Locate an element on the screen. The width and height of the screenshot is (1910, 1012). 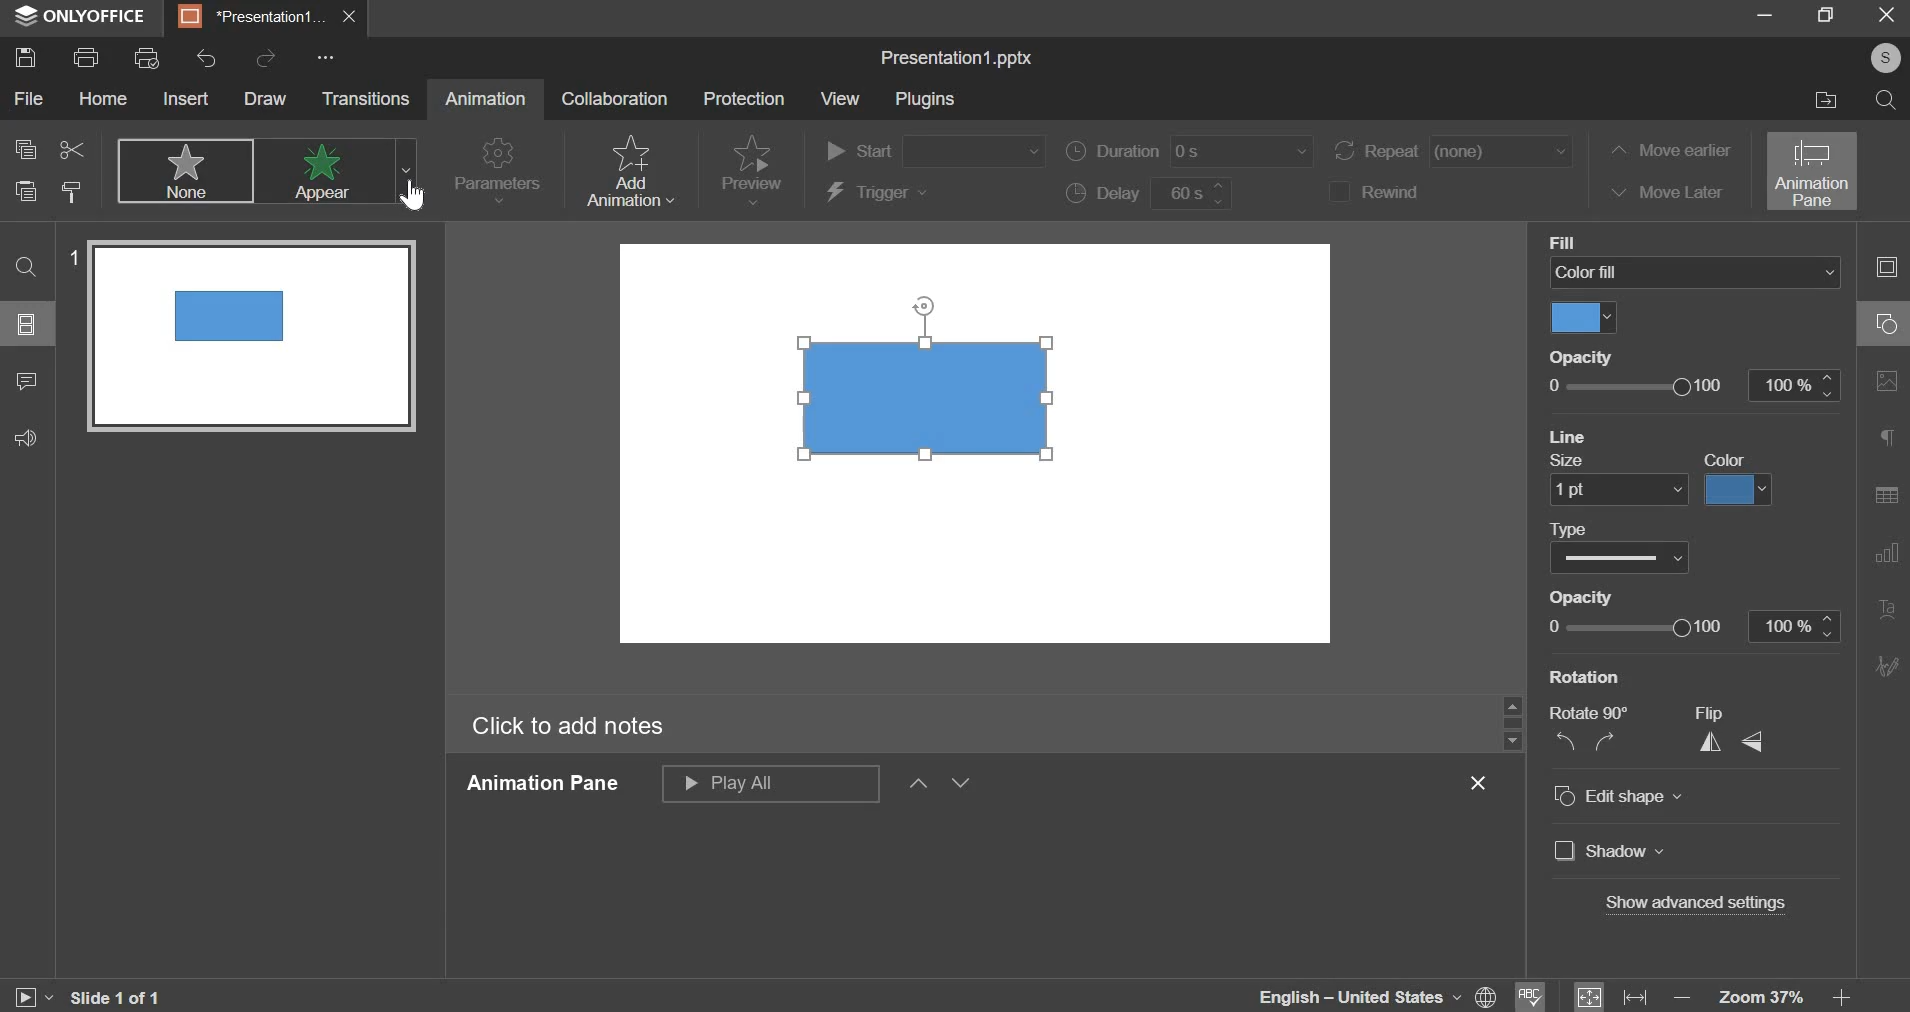
Opacity is located at coordinates (1593, 593).